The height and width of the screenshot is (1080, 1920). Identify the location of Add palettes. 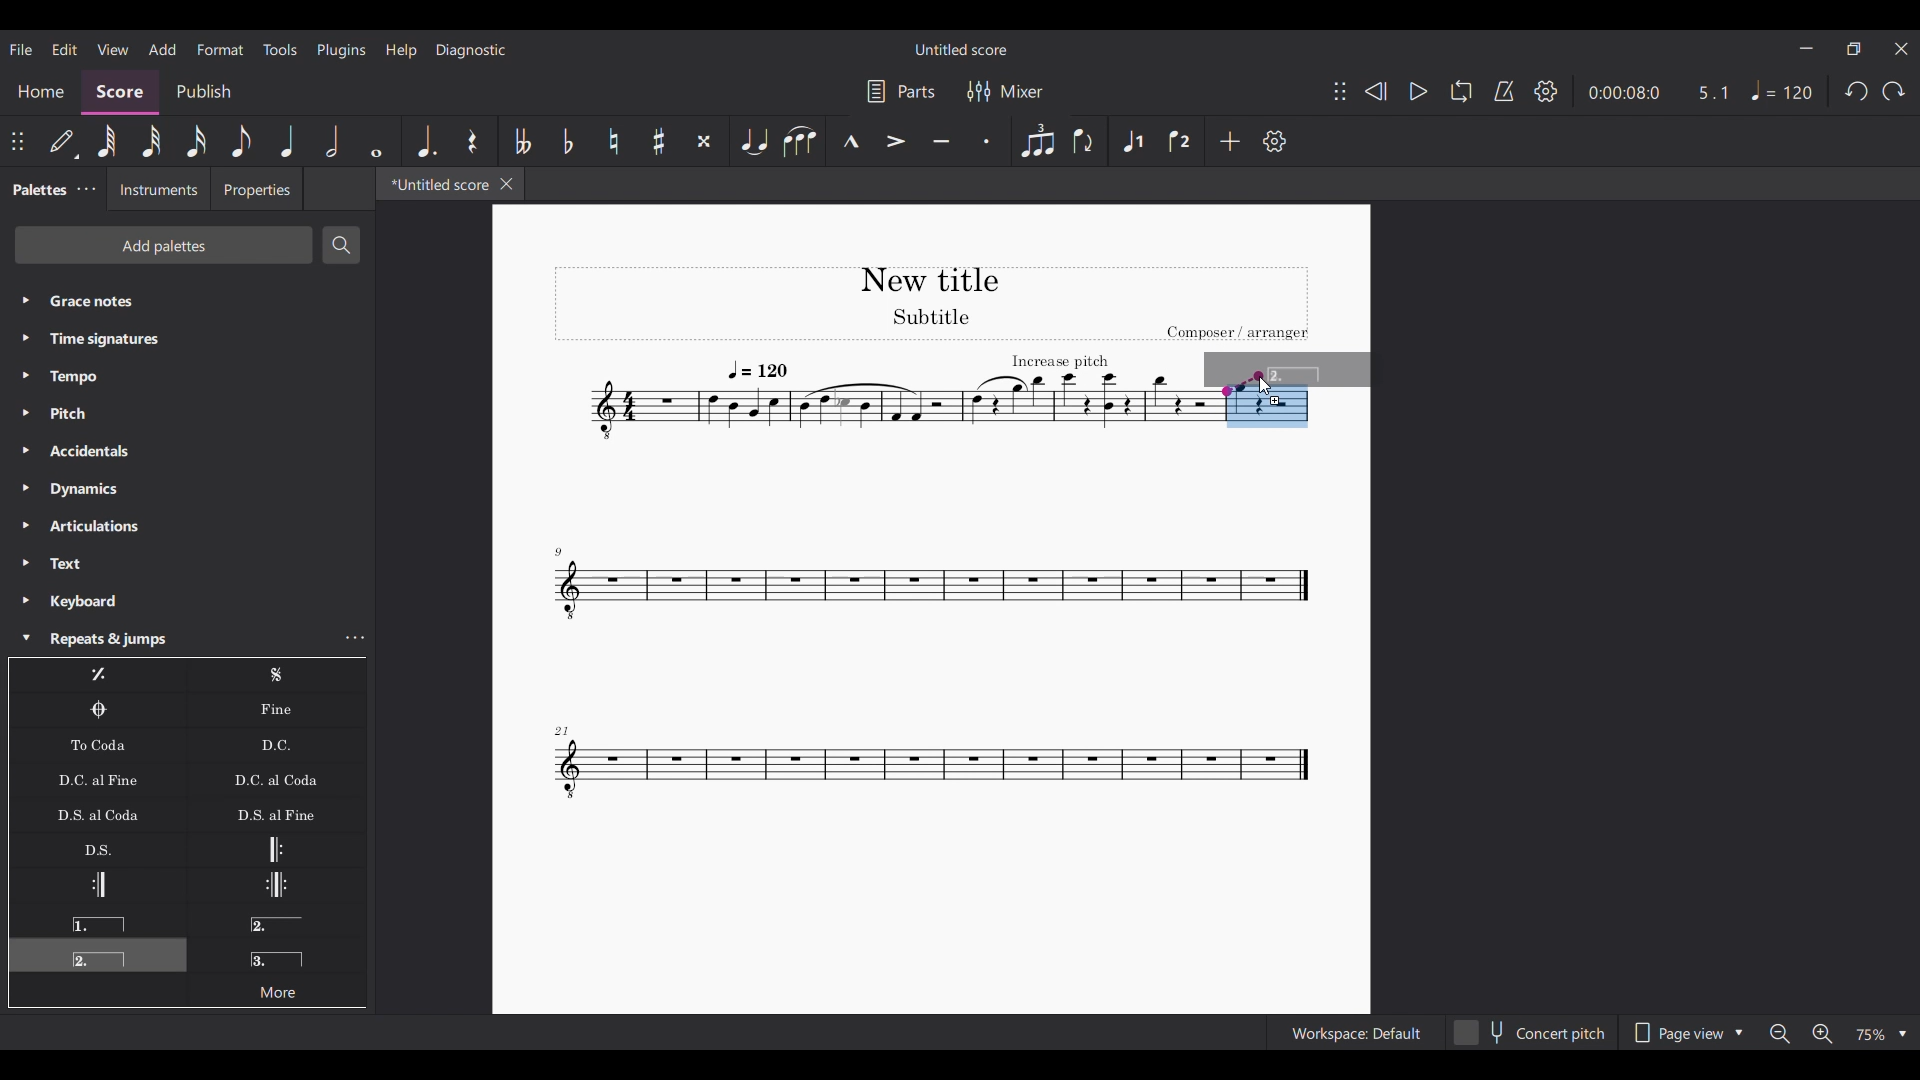
(163, 245).